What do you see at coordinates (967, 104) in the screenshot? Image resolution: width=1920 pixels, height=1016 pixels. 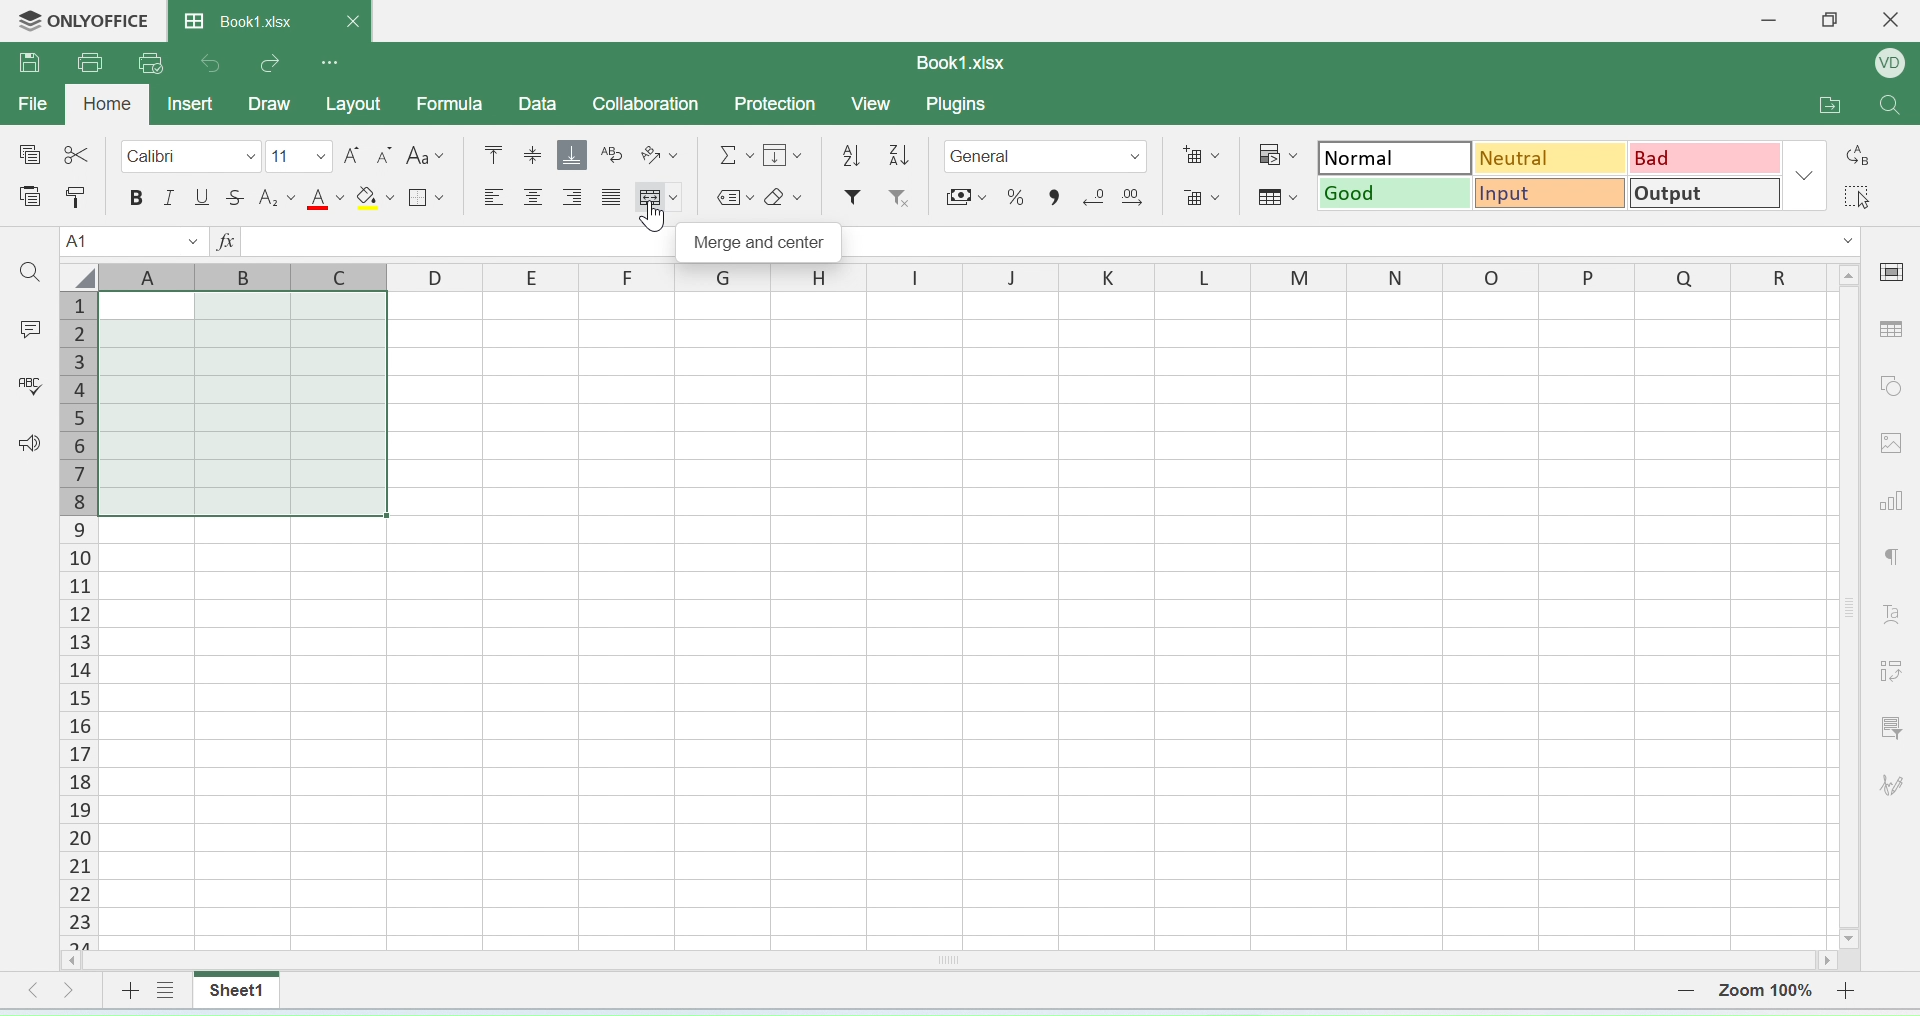 I see `plugins` at bounding box center [967, 104].